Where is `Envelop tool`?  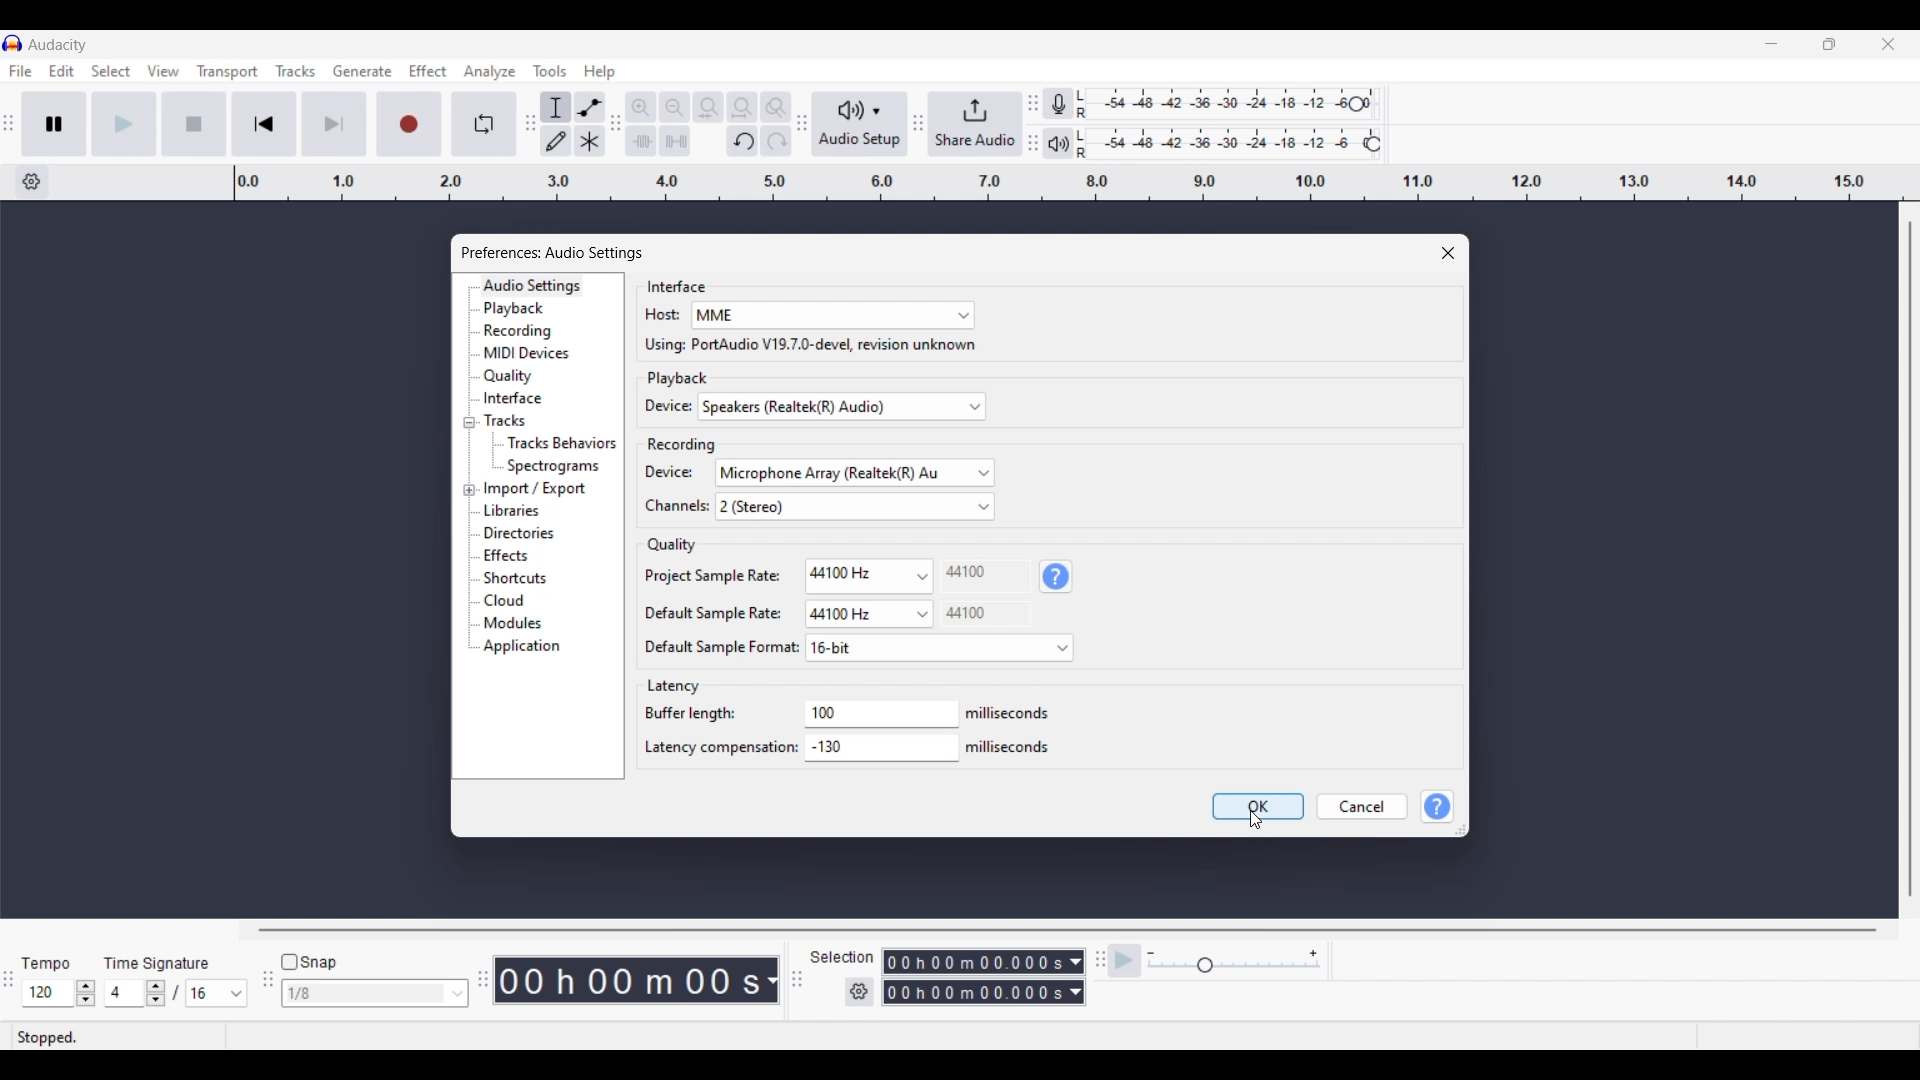 Envelop tool is located at coordinates (589, 107).